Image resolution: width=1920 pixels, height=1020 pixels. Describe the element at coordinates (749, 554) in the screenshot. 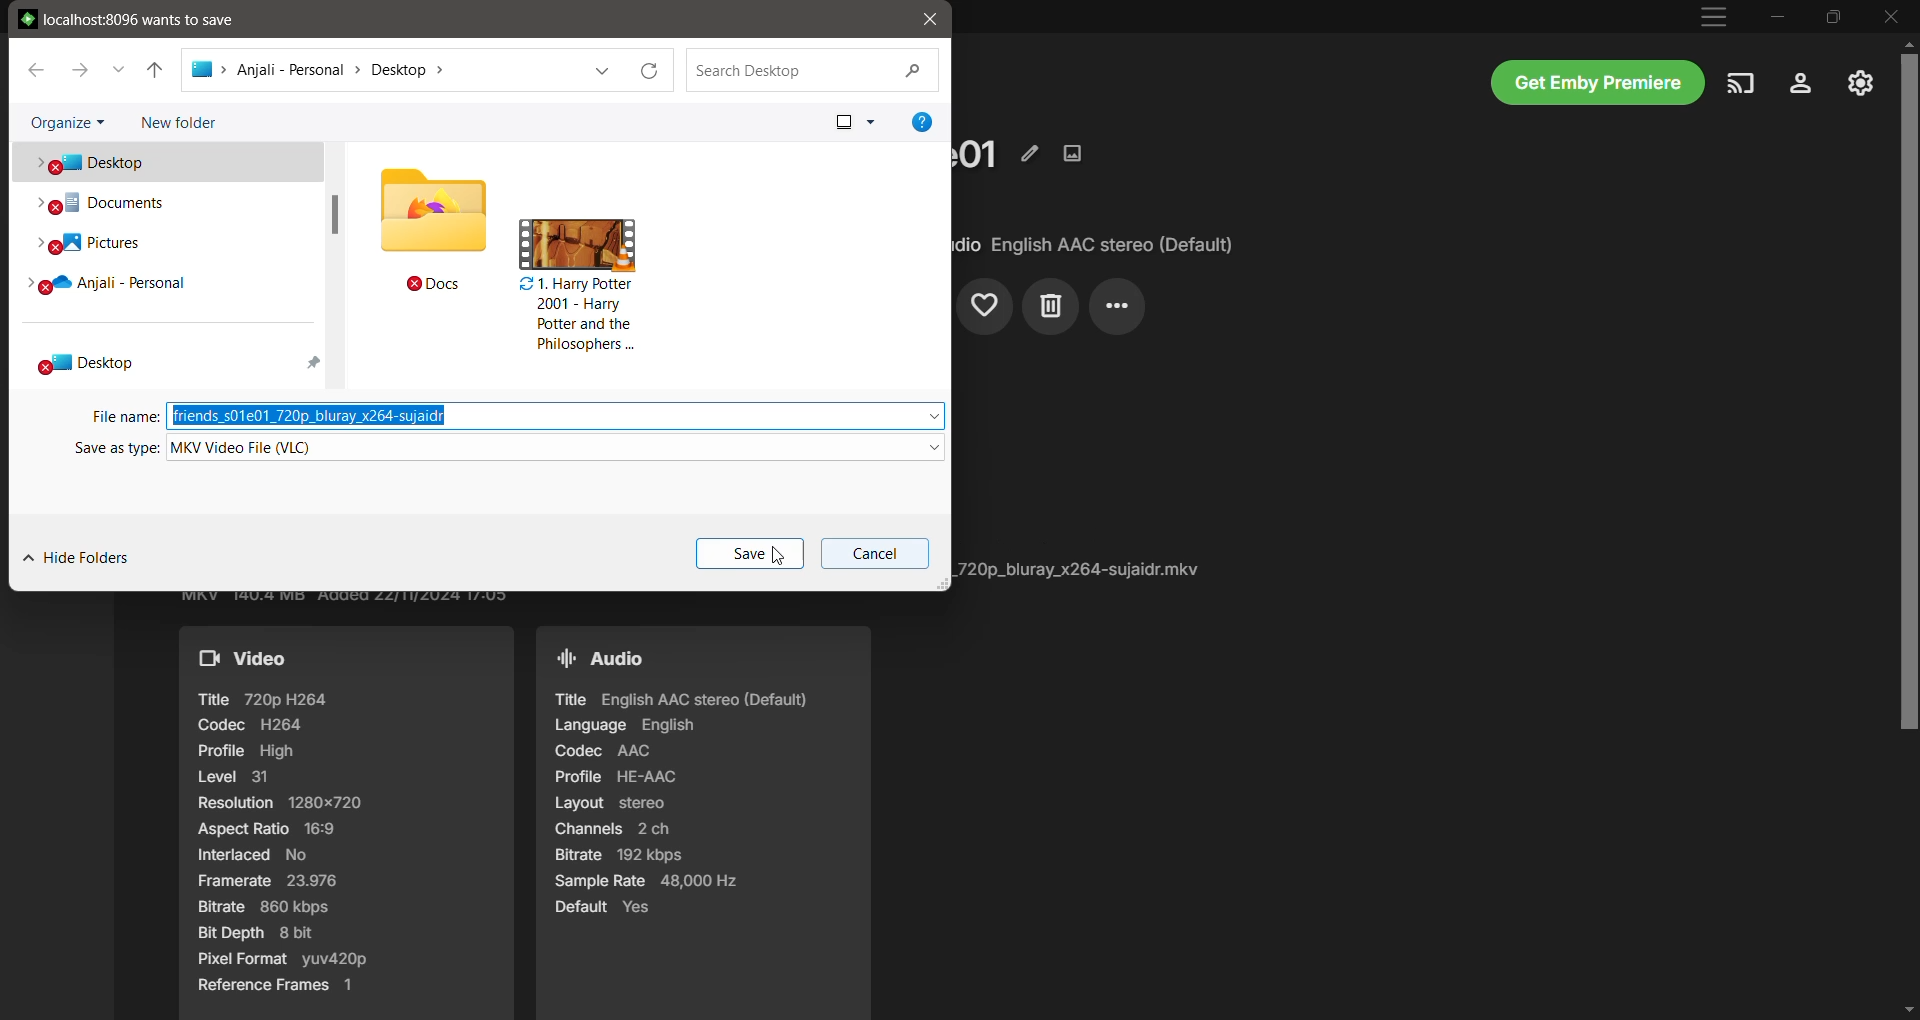

I see `Save` at that location.